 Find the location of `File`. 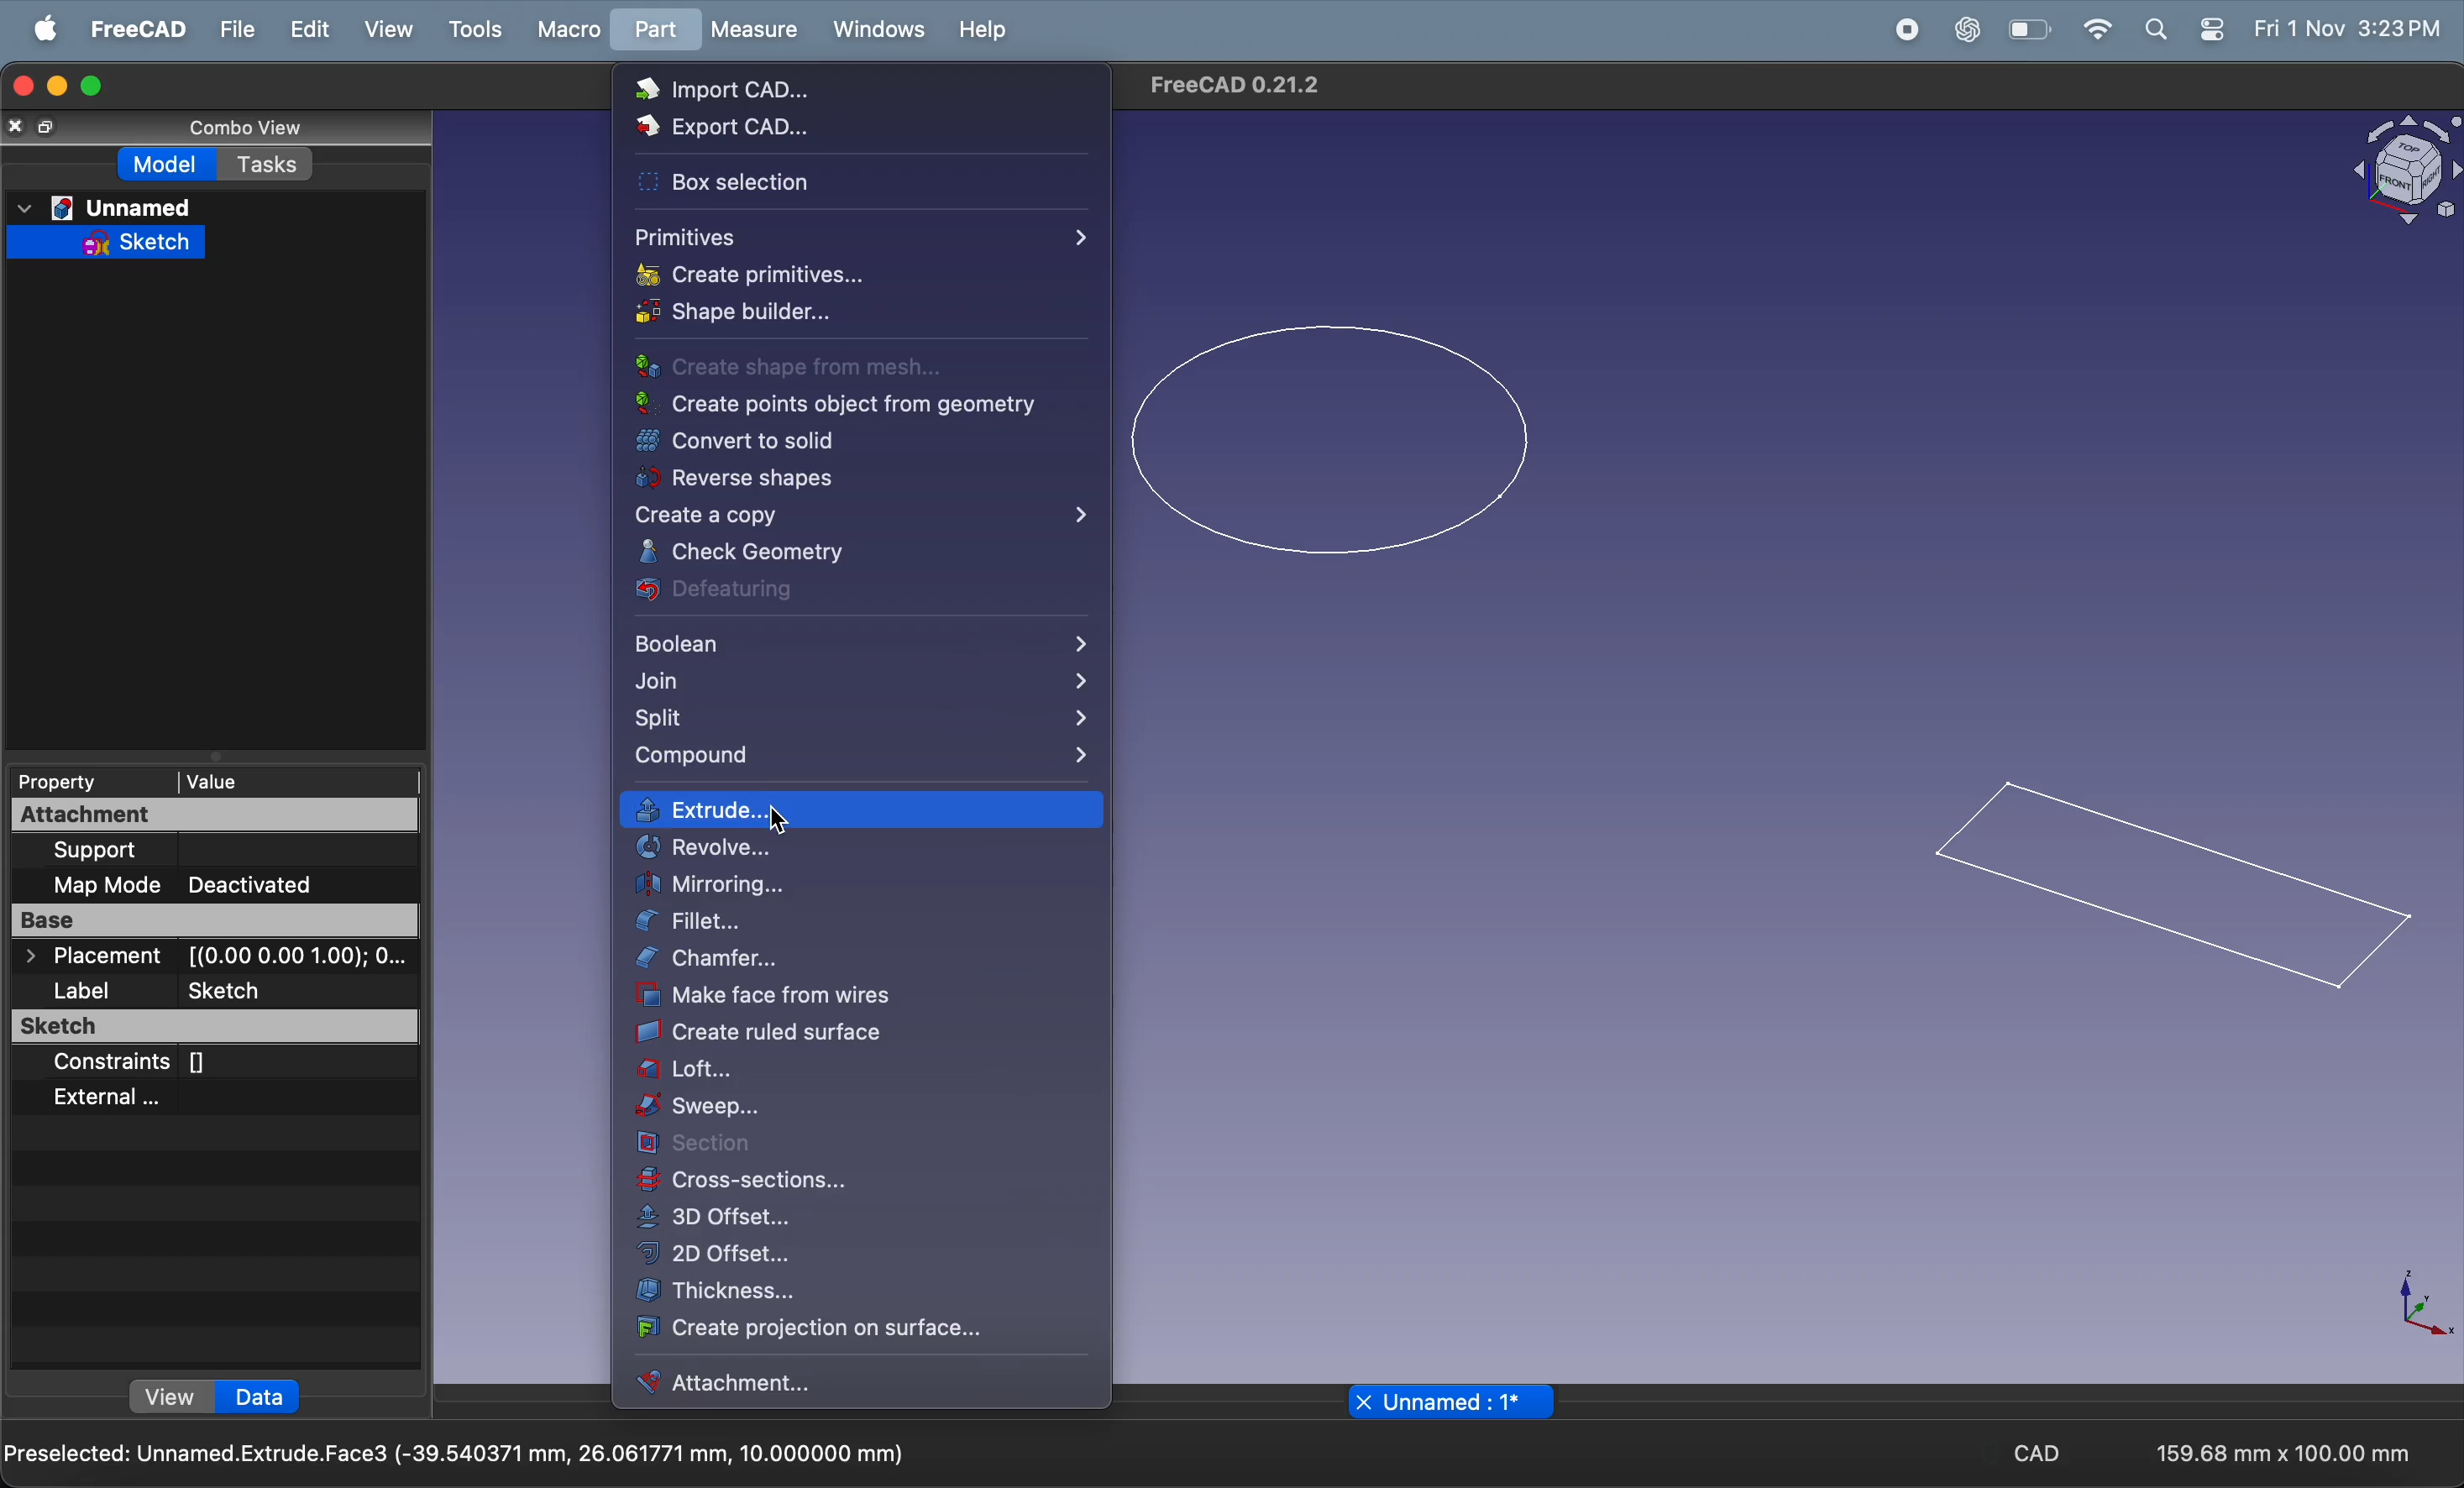

File is located at coordinates (235, 29).